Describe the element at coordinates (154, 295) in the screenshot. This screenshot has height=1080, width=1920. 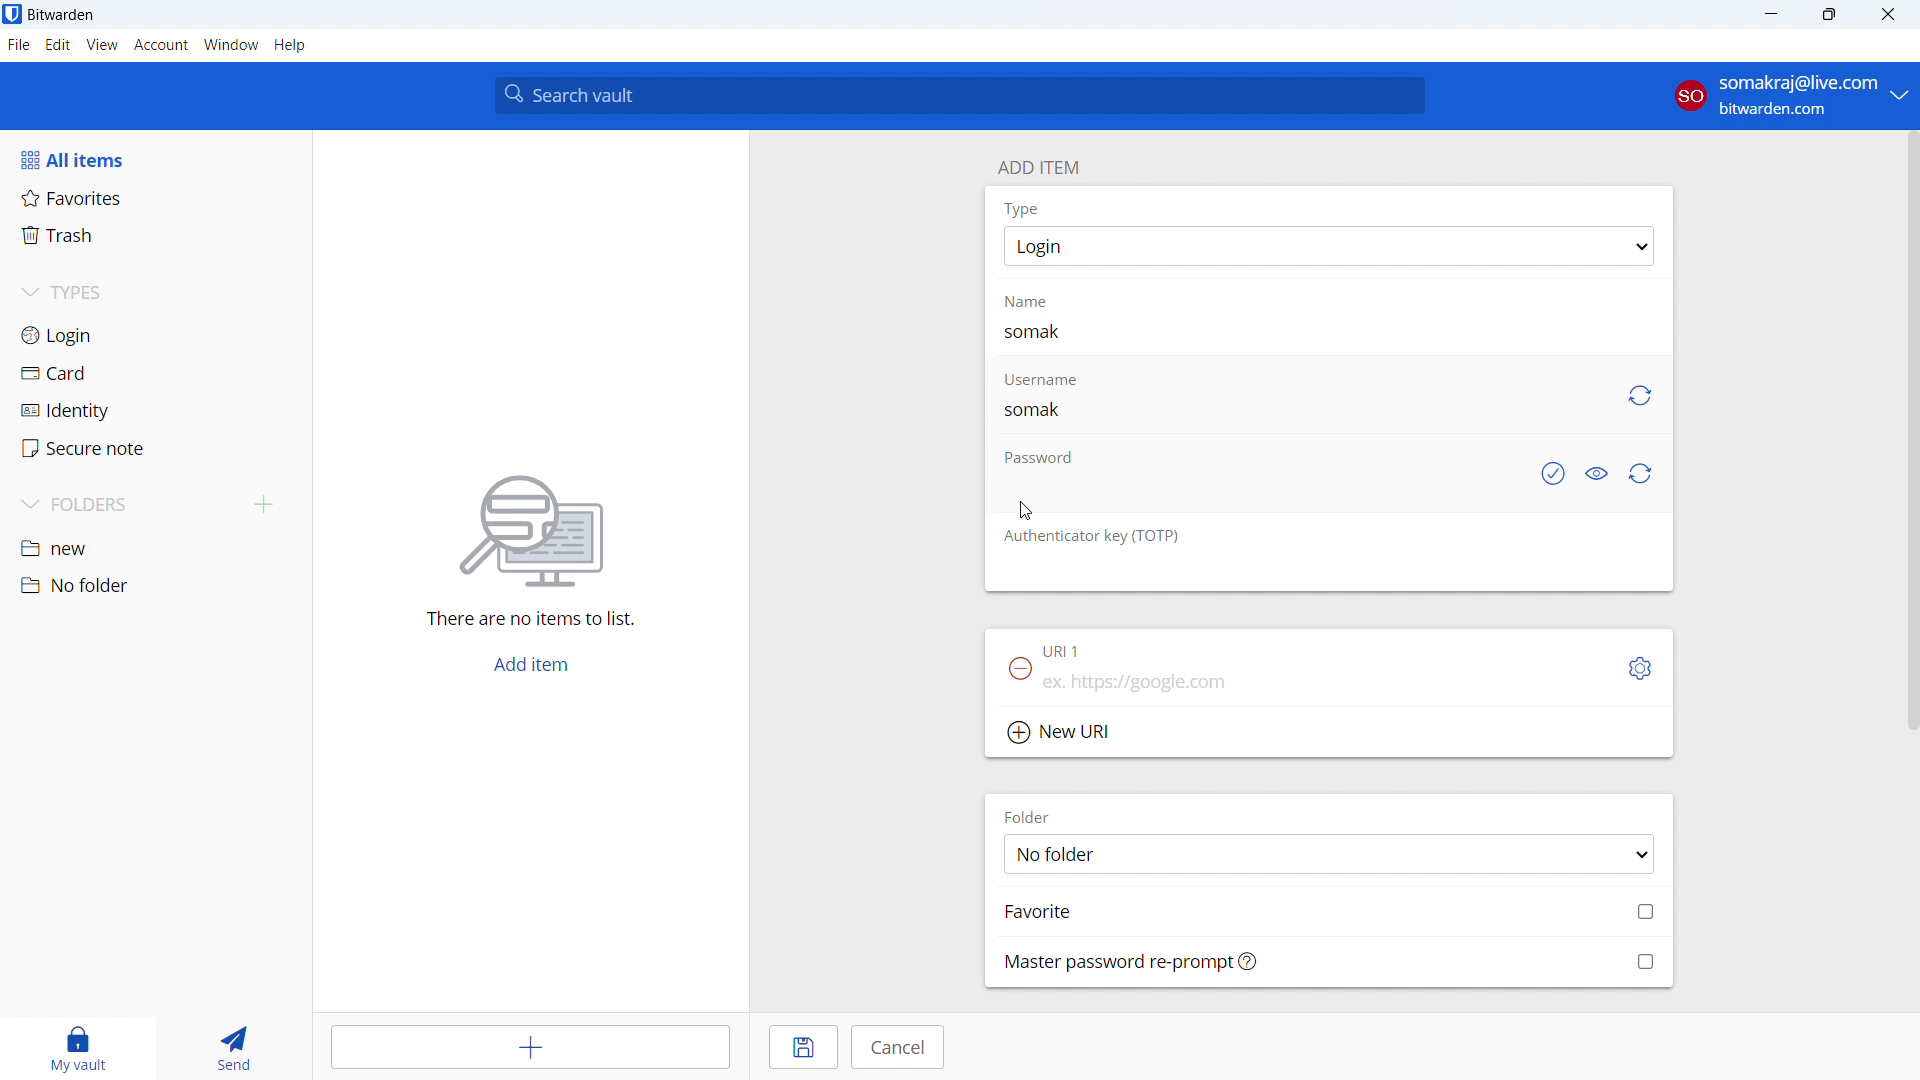
I see `types` at that location.